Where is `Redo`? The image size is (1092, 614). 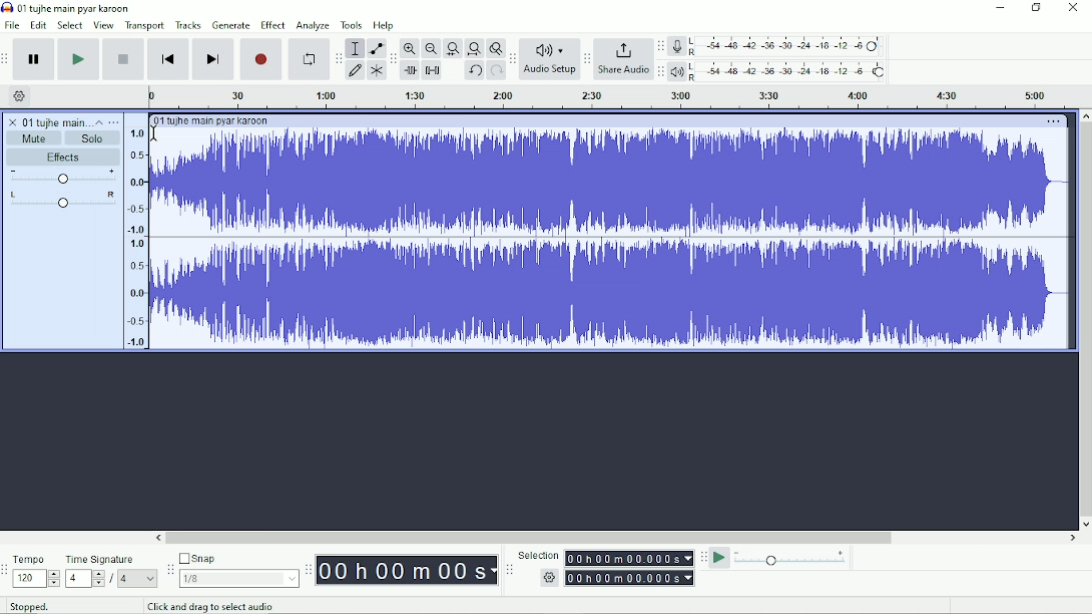 Redo is located at coordinates (496, 71).